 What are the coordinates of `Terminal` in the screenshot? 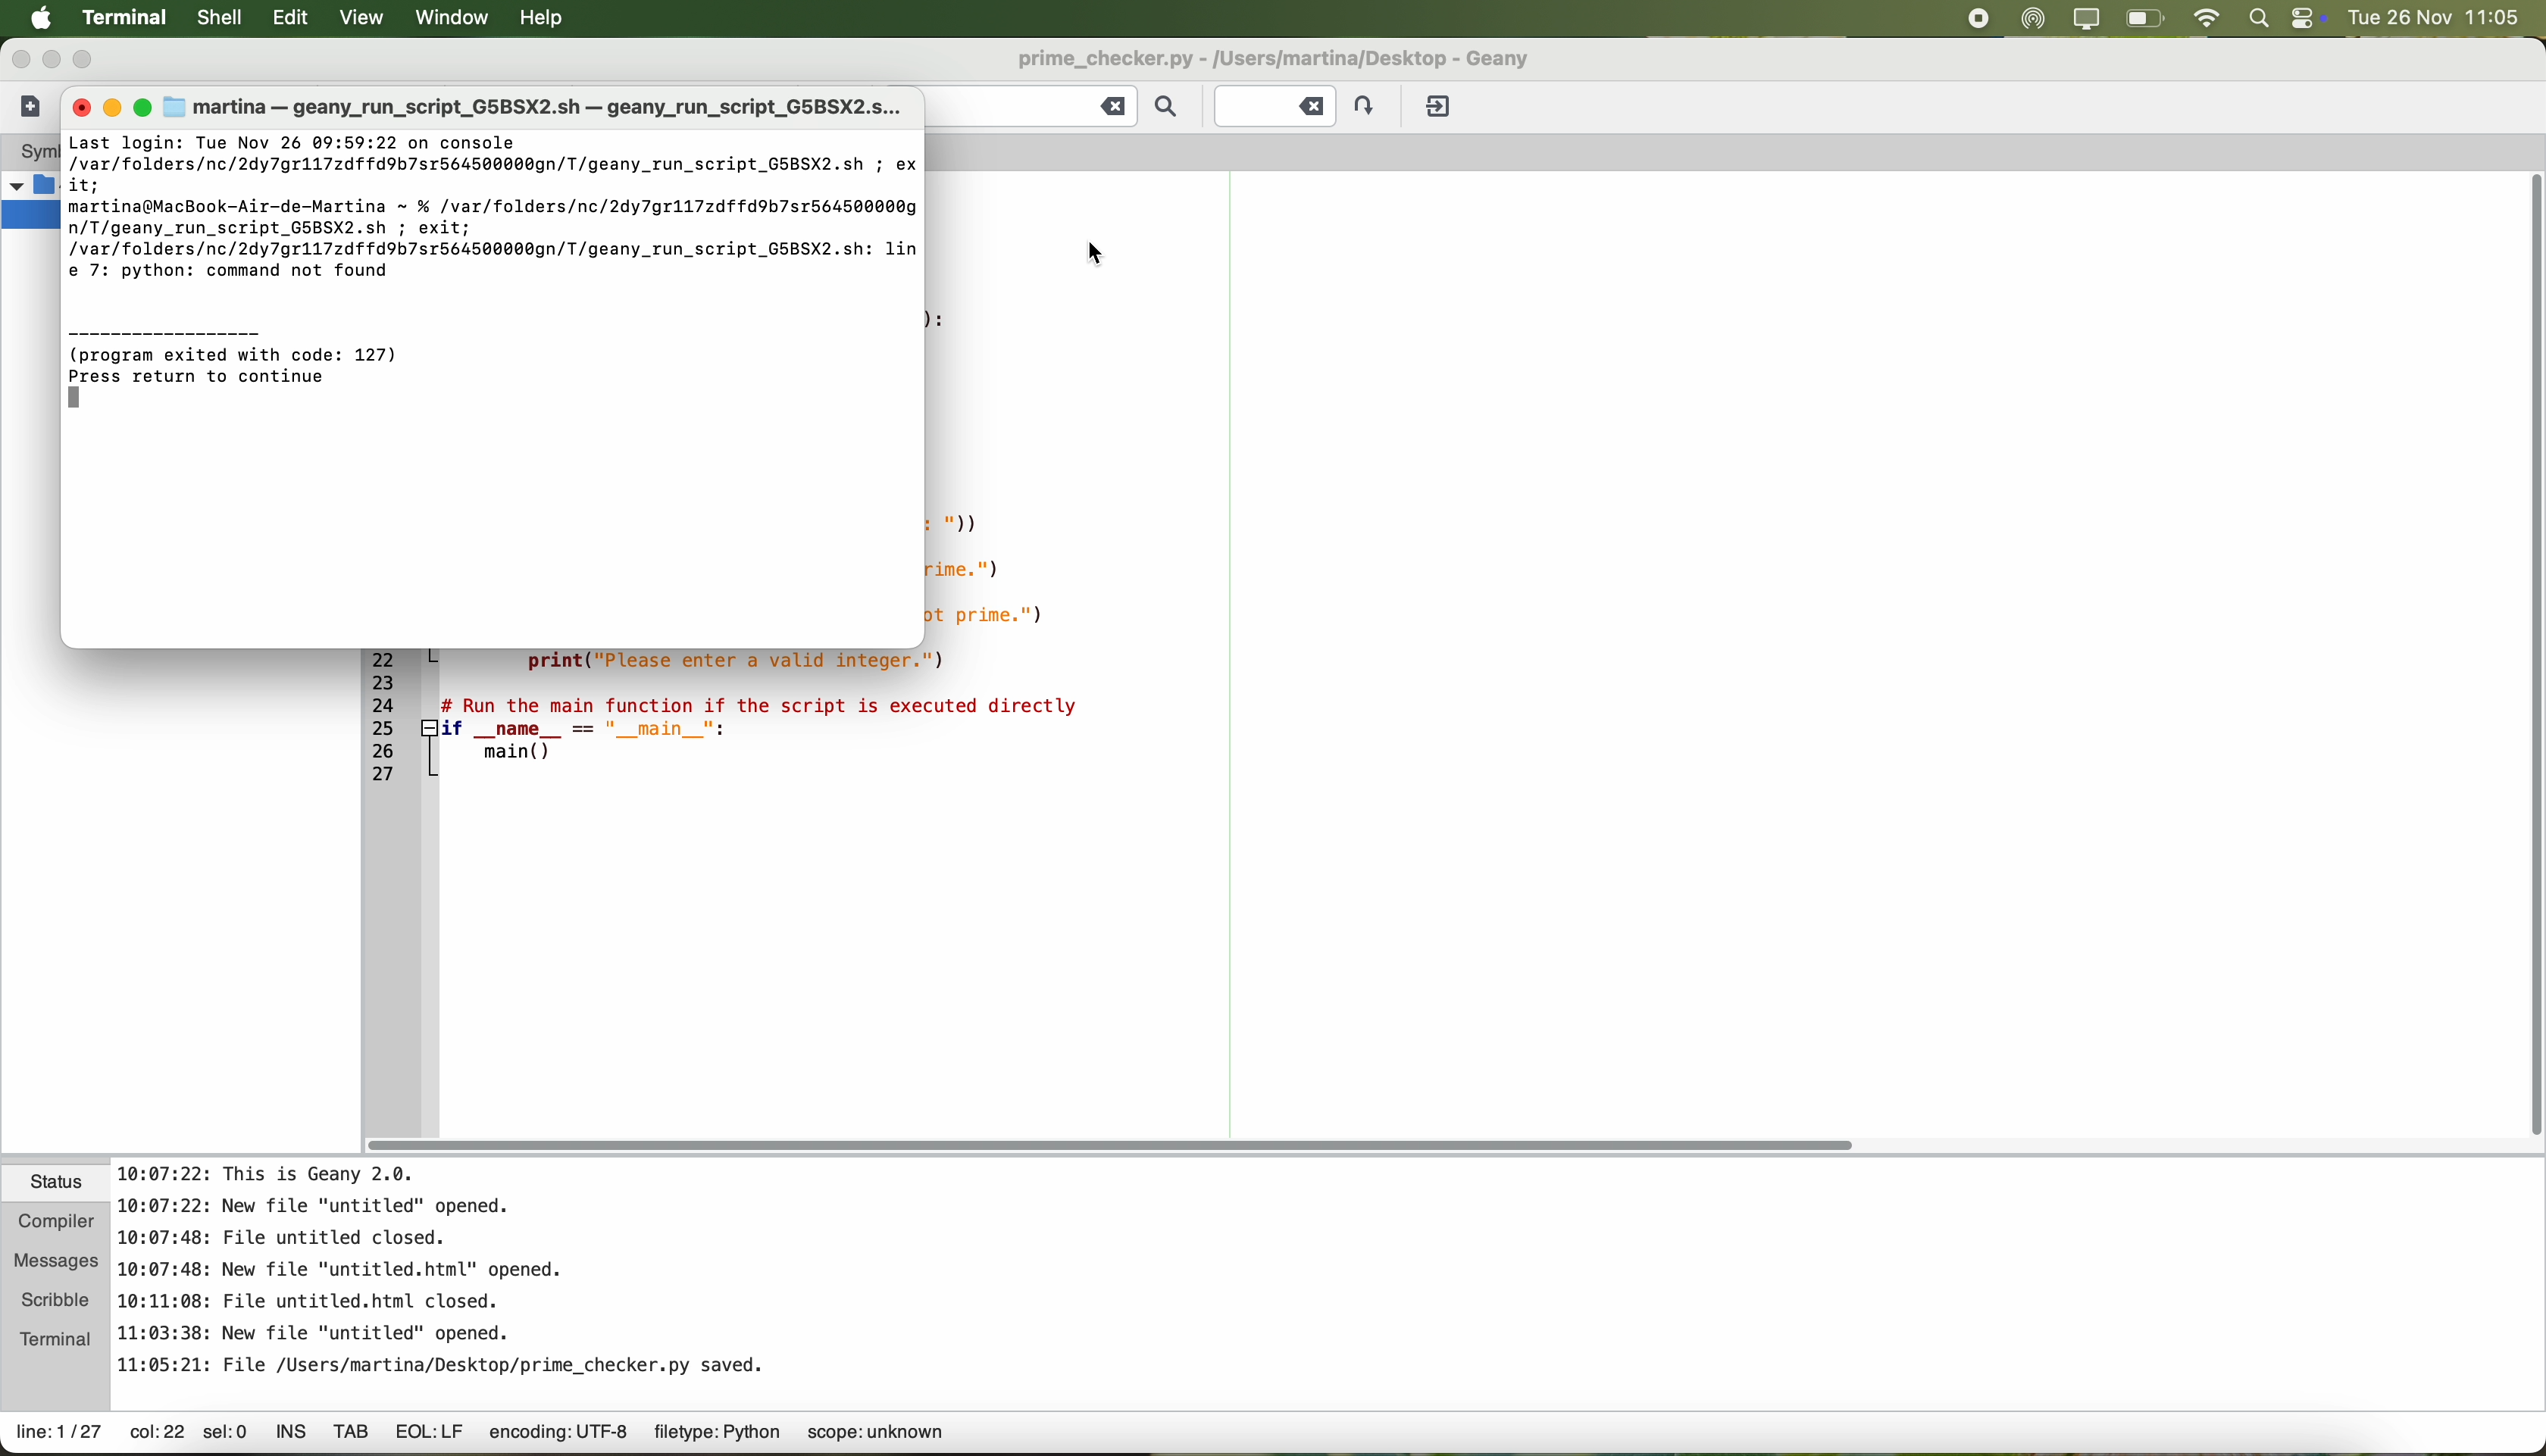 It's located at (126, 19).